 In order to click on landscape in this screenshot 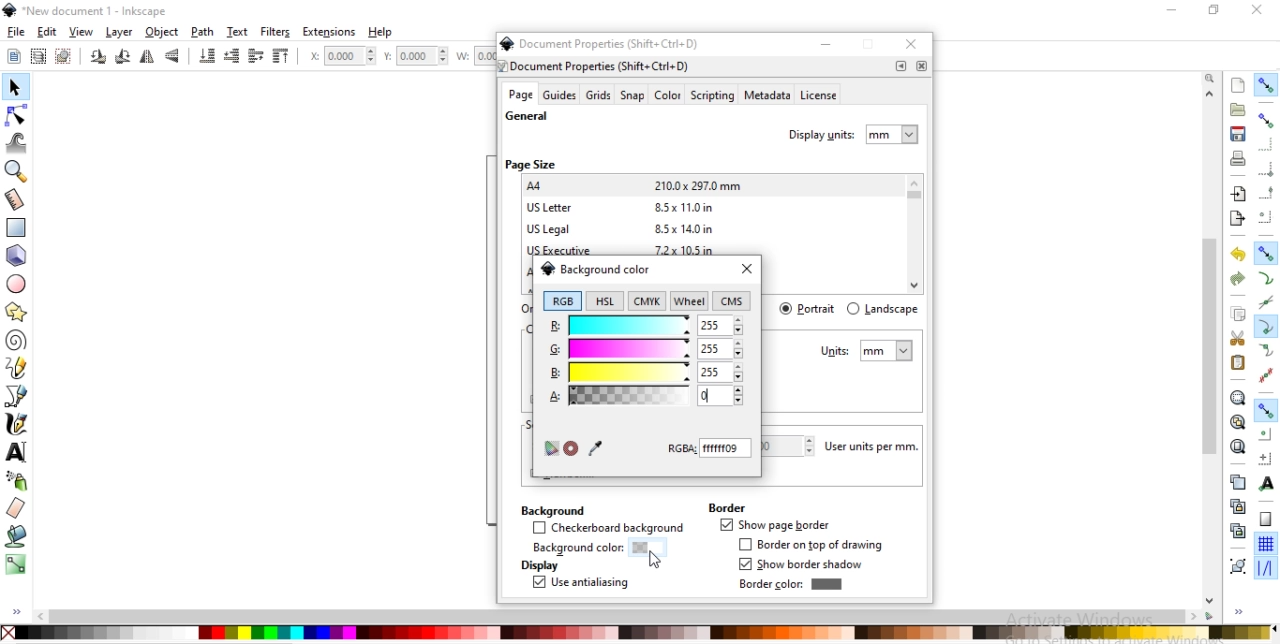, I will do `click(882, 309)`.